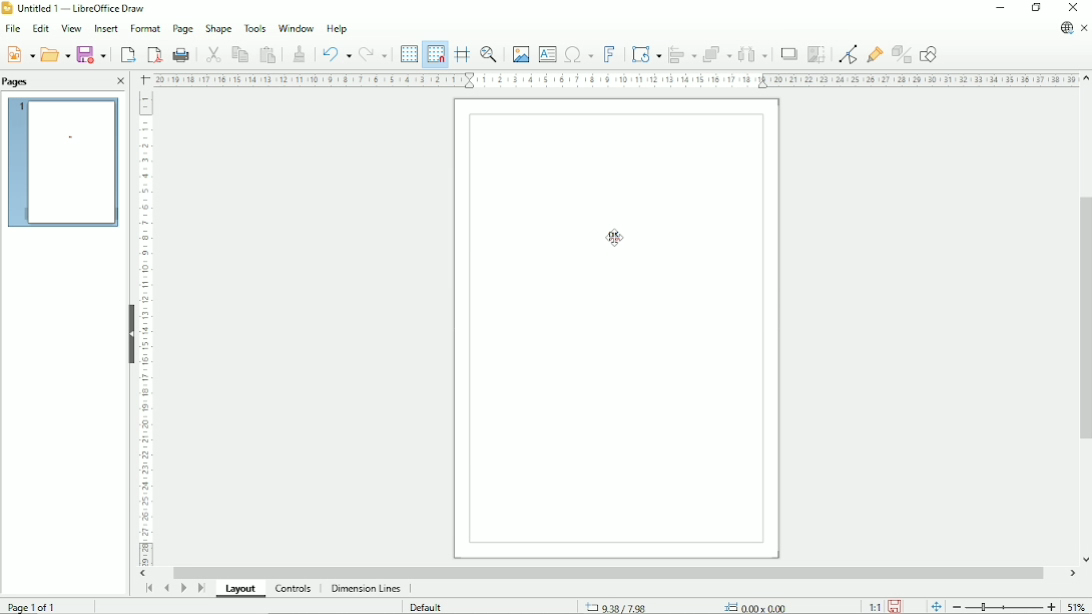 The width and height of the screenshot is (1092, 614). What do you see at coordinates (1085, 79) in the screenshot?
I see `Vertical scroll button` at bounding box center [1085, 79].